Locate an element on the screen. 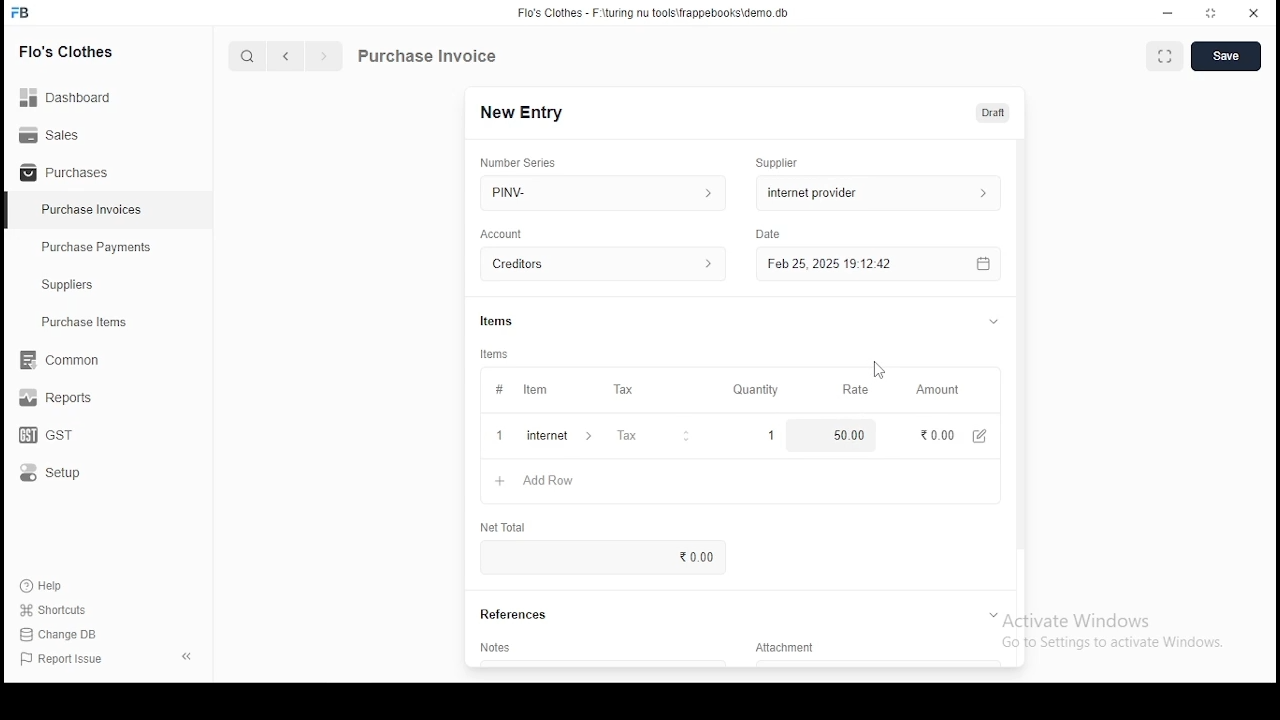  Change DB is located at coordinates (65, 635).